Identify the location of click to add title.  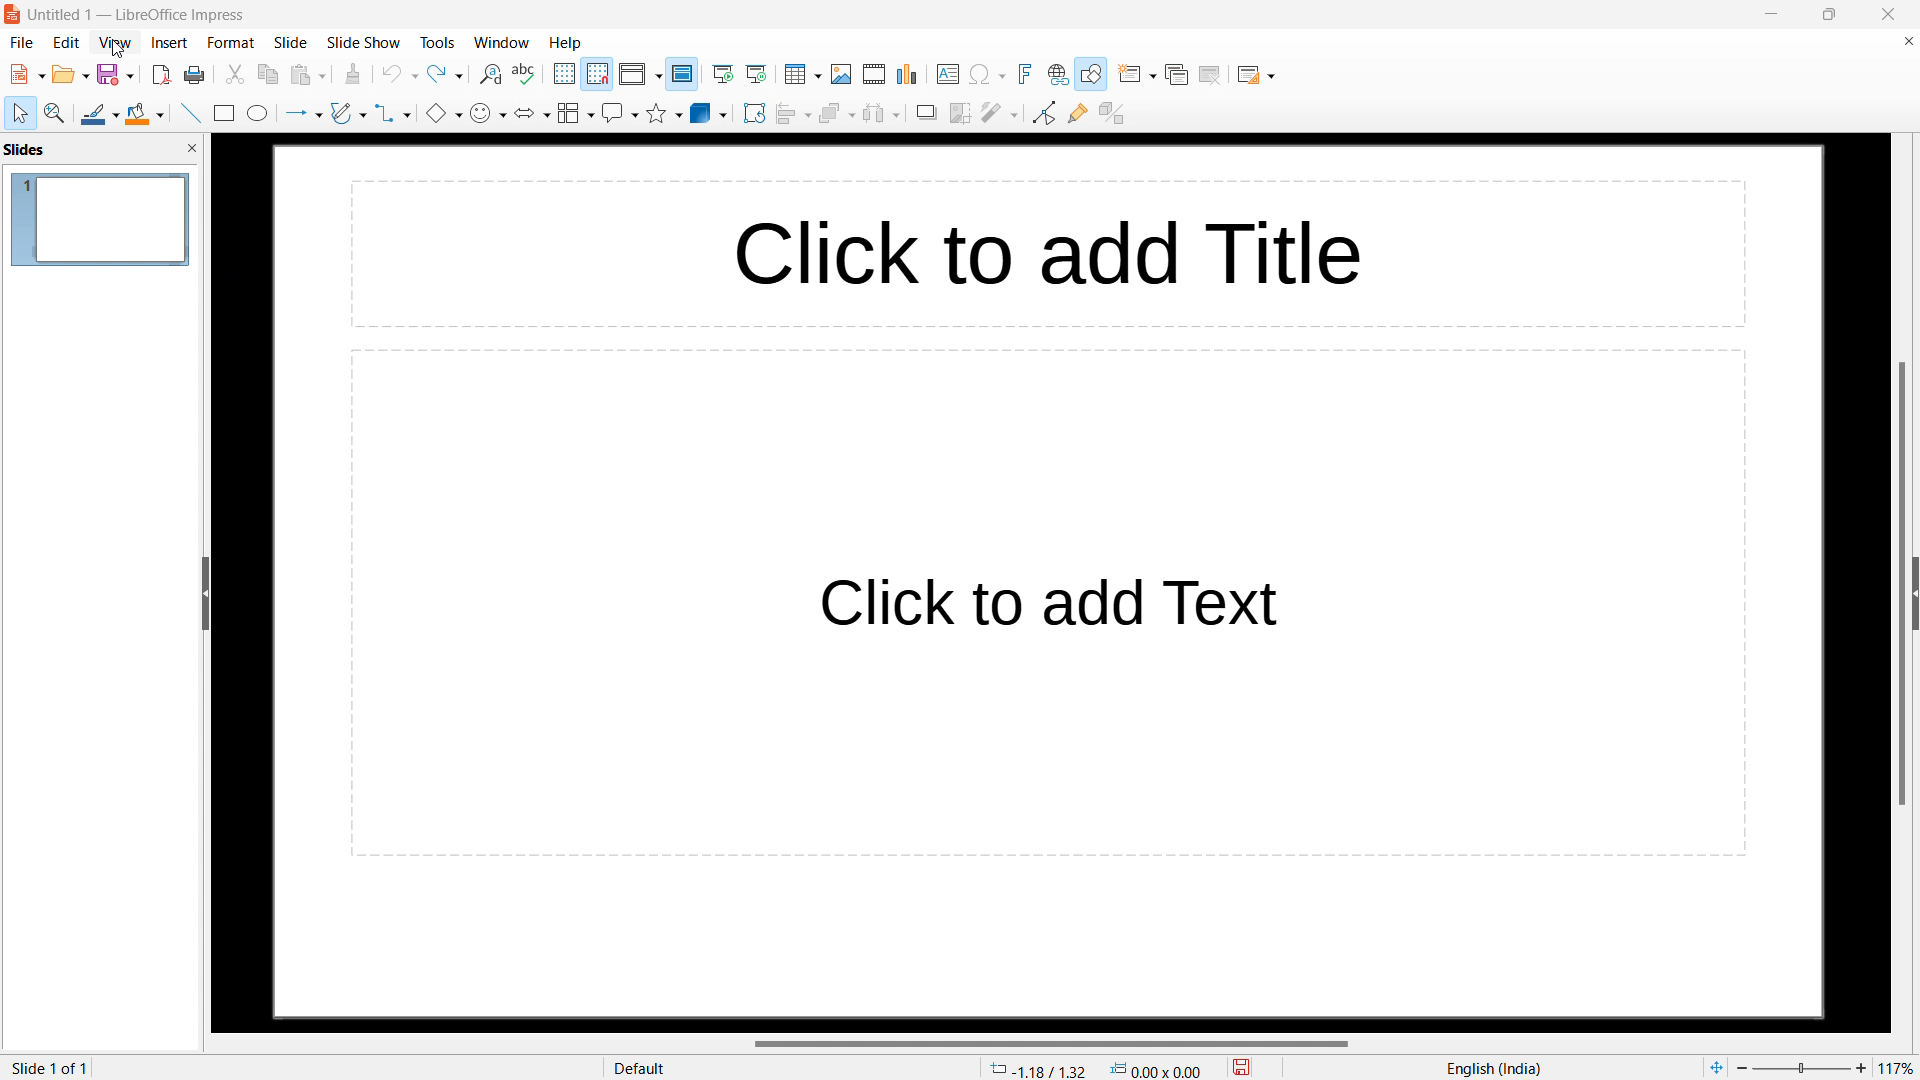
(937, 256).